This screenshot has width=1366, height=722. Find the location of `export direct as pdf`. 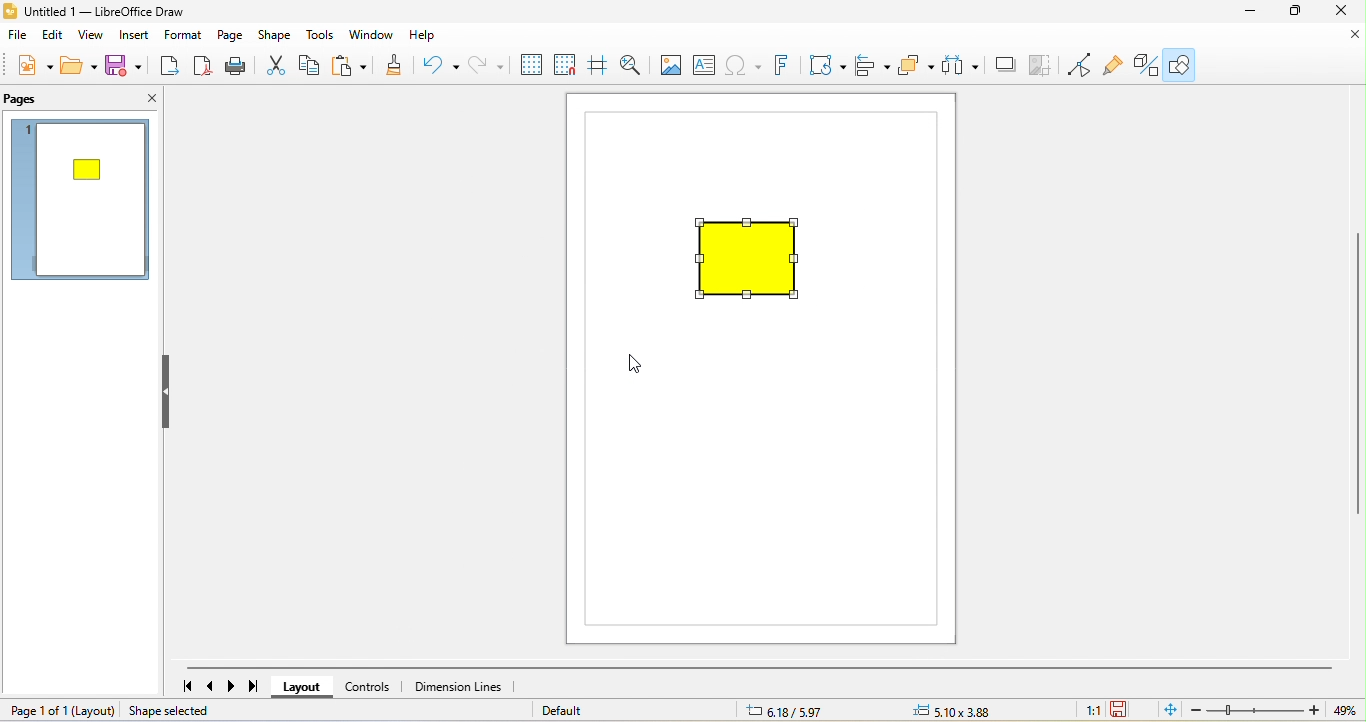

export direct as pdf is located at coordinates (202, 68).